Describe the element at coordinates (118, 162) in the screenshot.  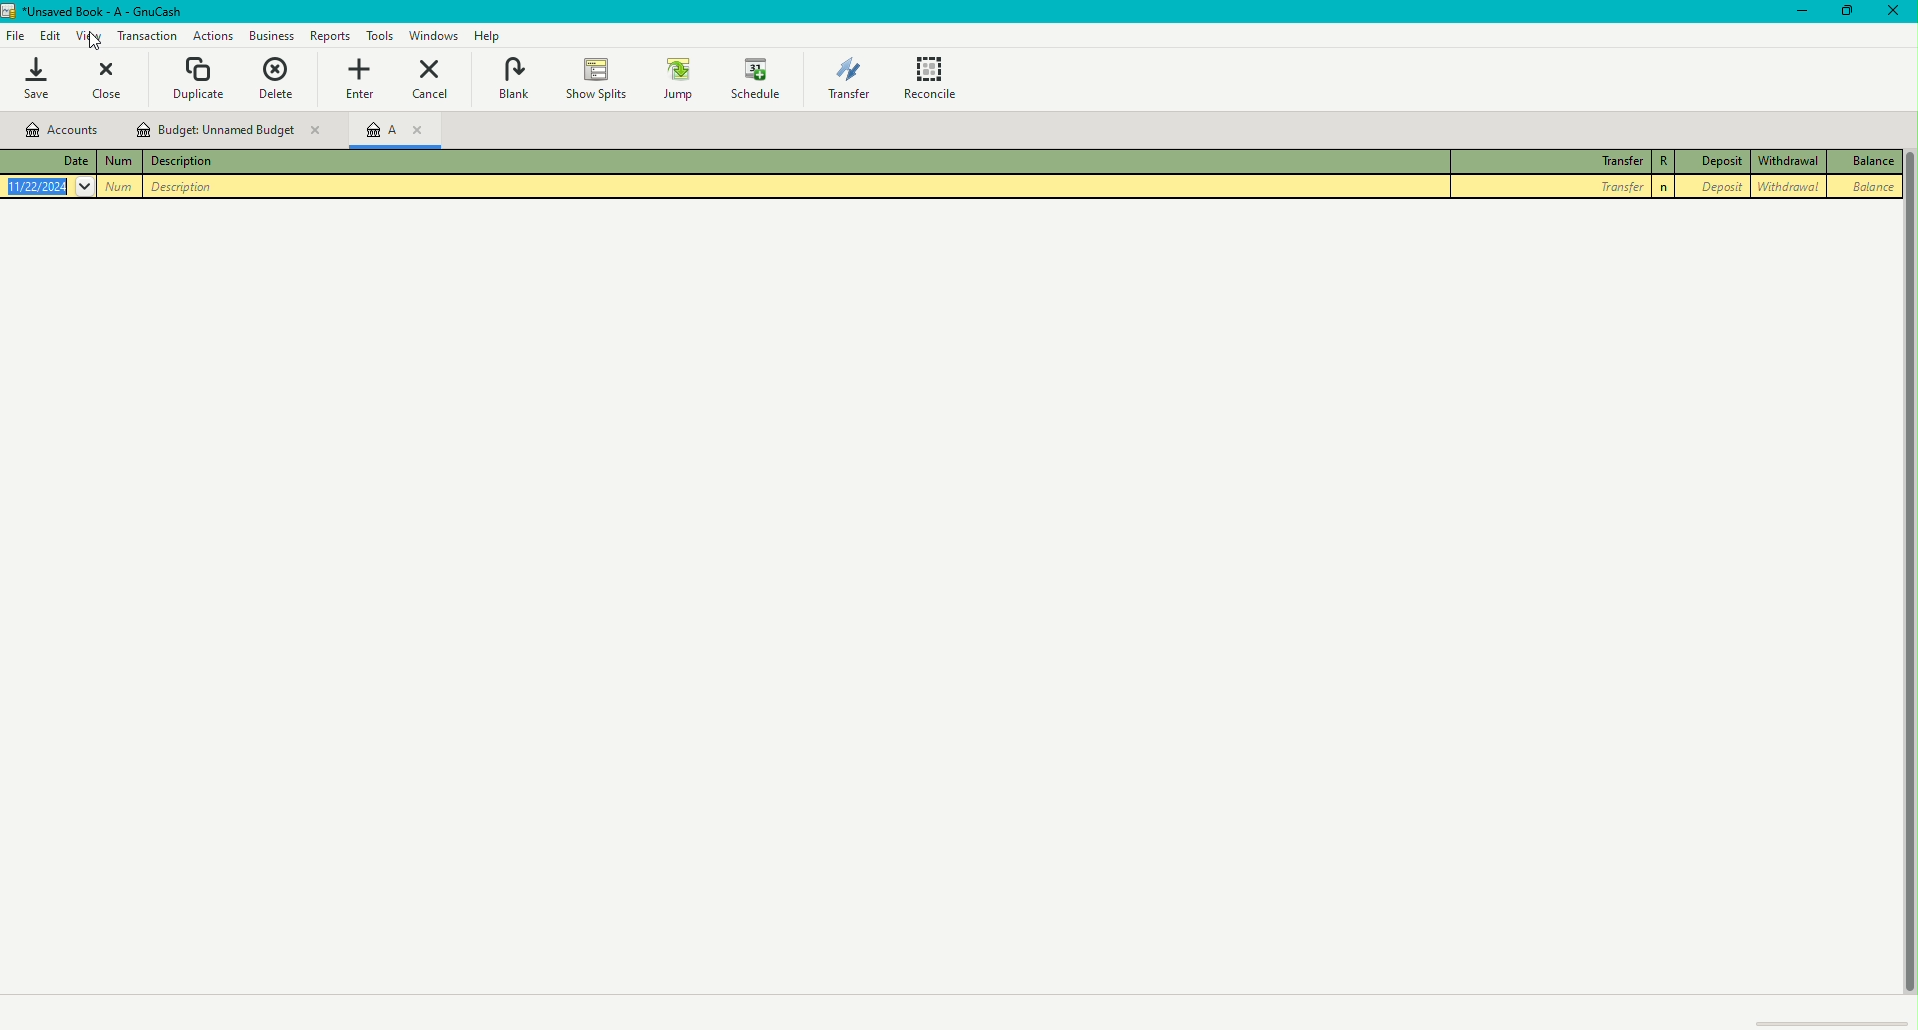
I see `Num` at that location.